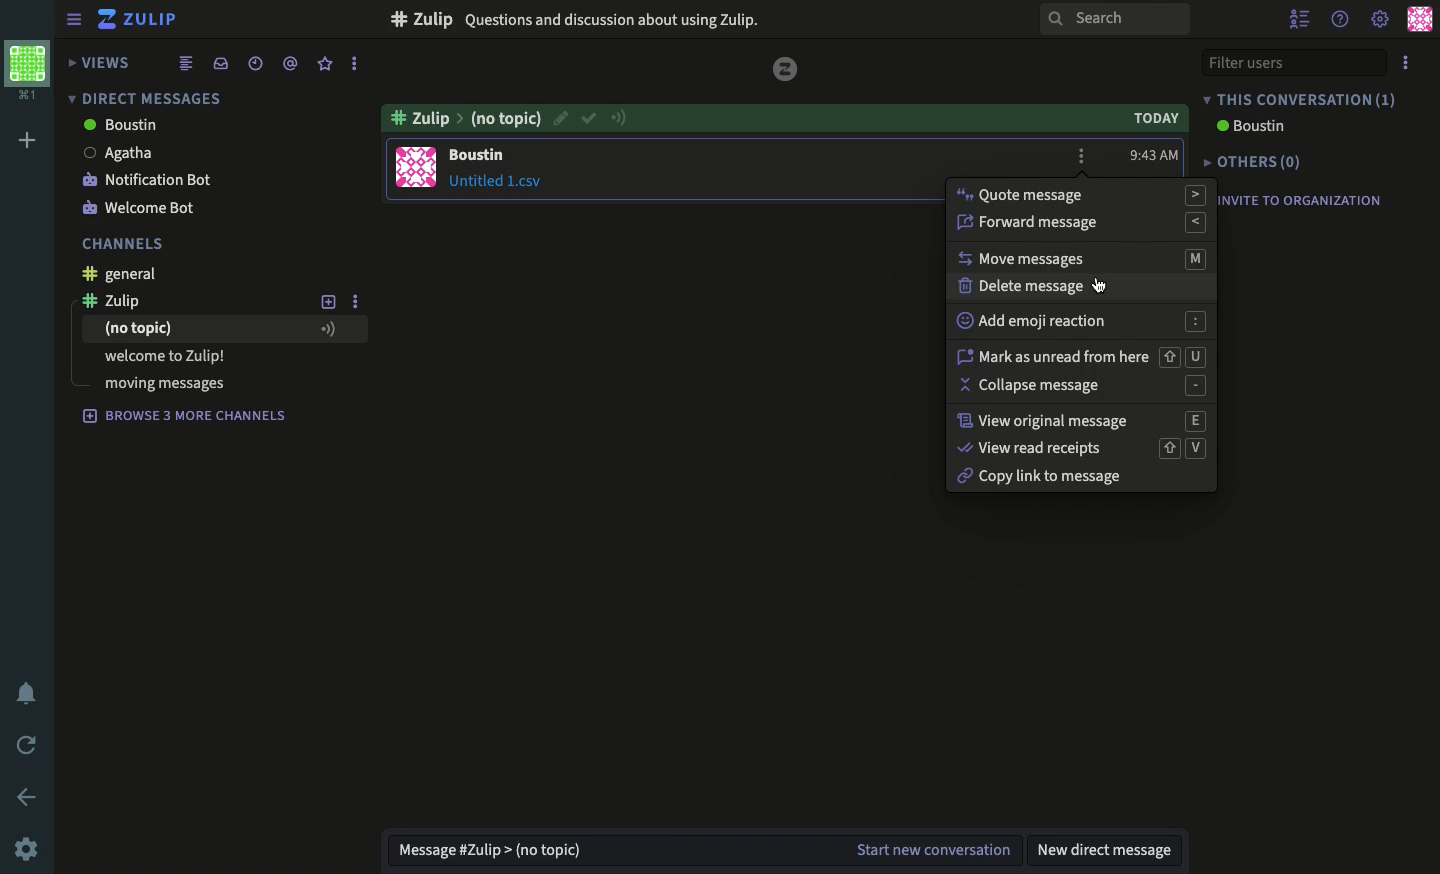 The image size is (1440, 874). I want to click on options, so click(1406, 64).